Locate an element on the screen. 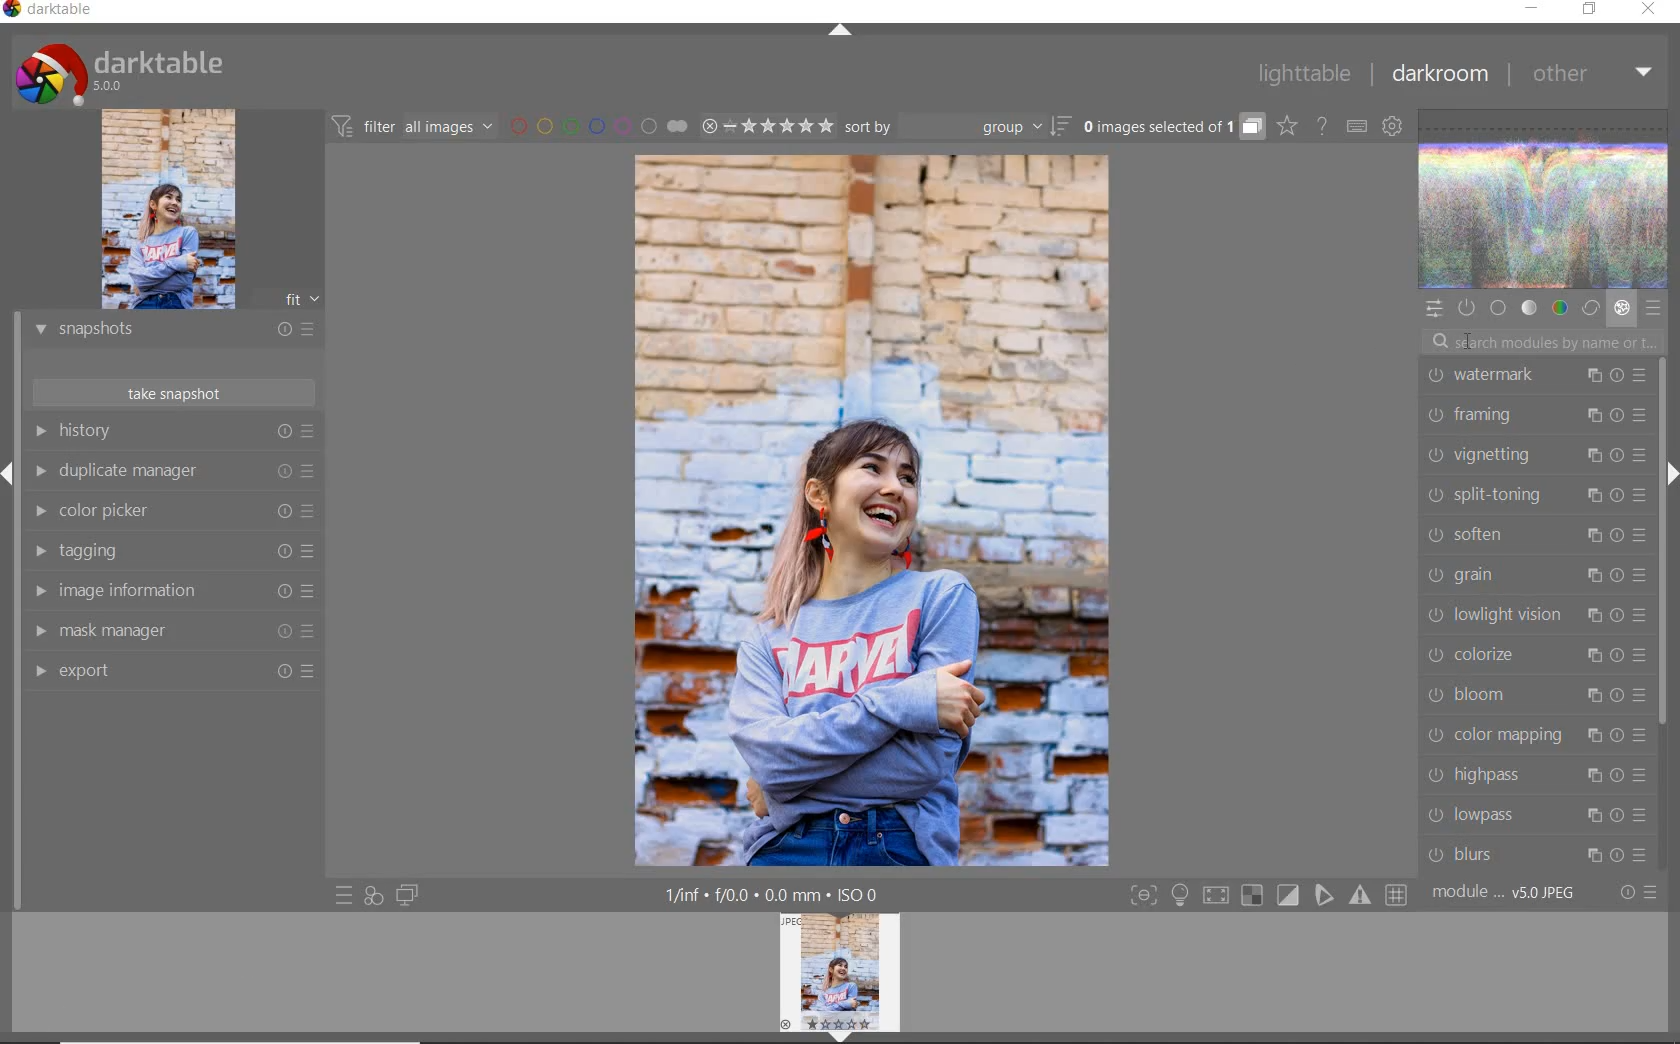  range ratings for selected images is located at coordinates (767, 125).